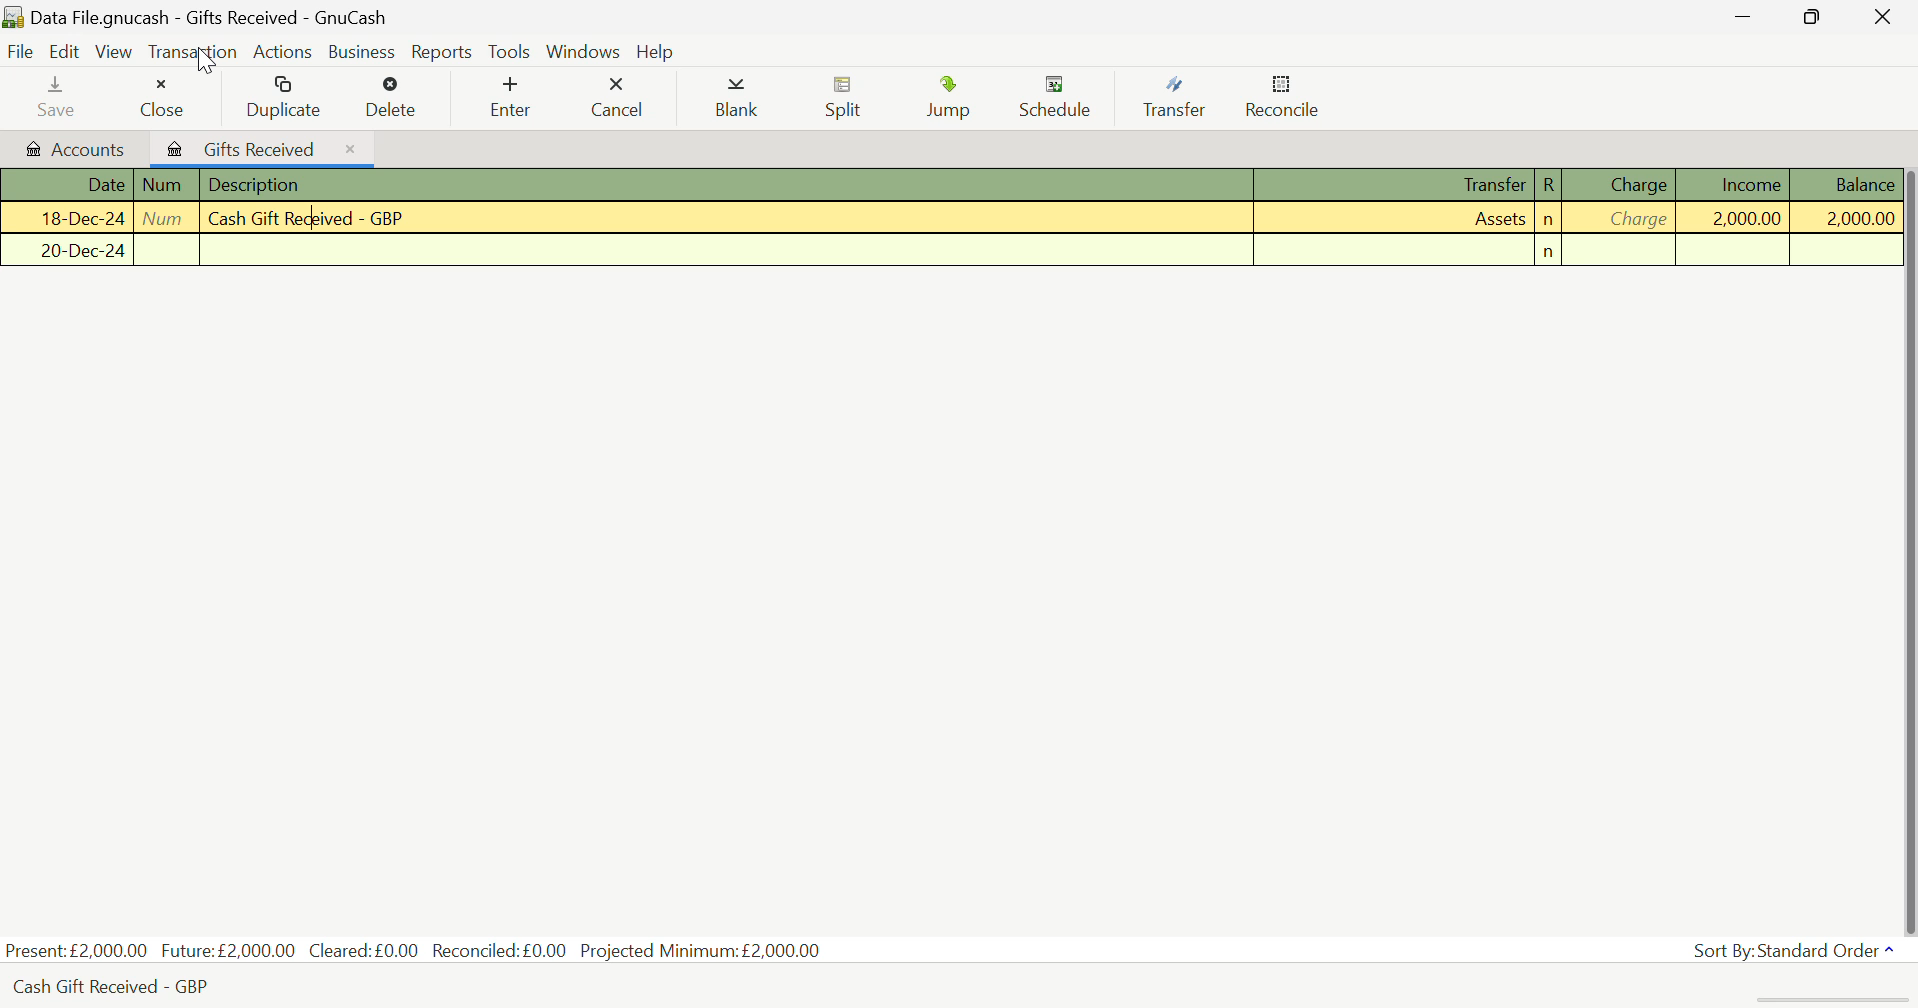 Image resolution: width=1918 pixels, height=1008 pixels. What do you see at coordinates (1182, 98) in the screenshot?
I see `Transfer` at bounding box center [1182, 98].